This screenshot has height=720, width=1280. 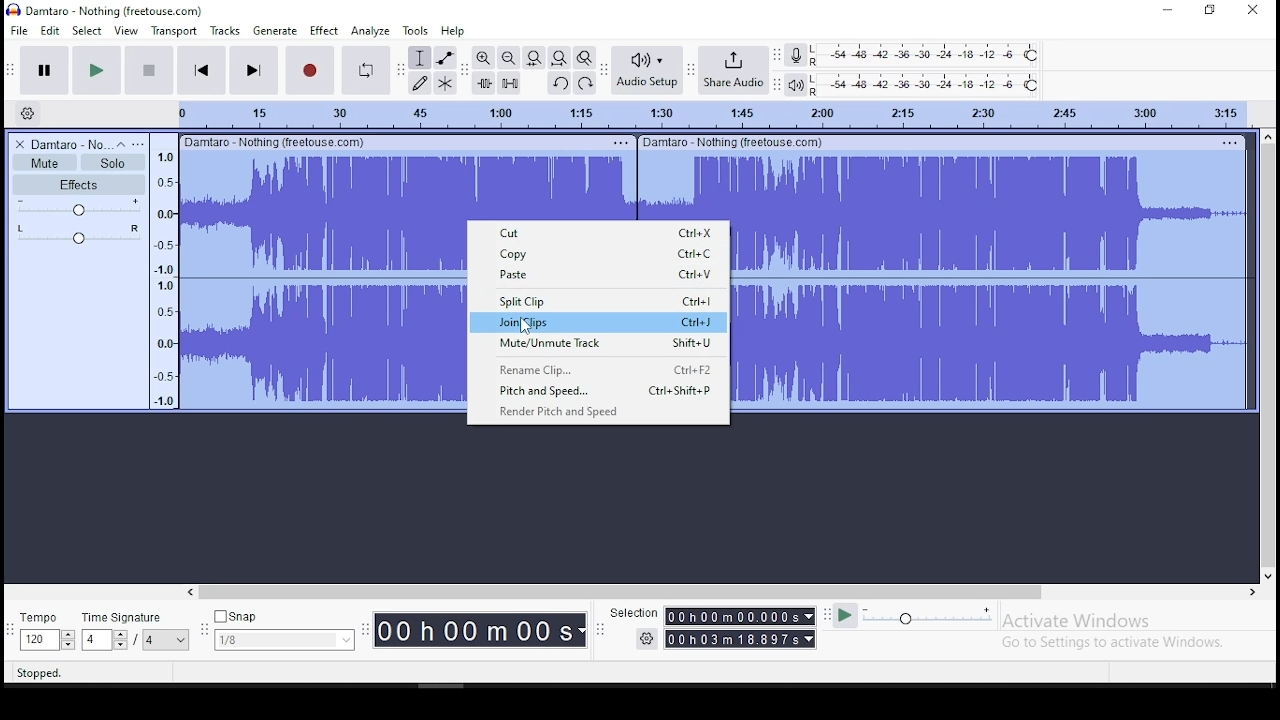 What do you see at coordinates (928, 618) in the screenshot?
I see `playback speed` at bounding box center [928, 618].